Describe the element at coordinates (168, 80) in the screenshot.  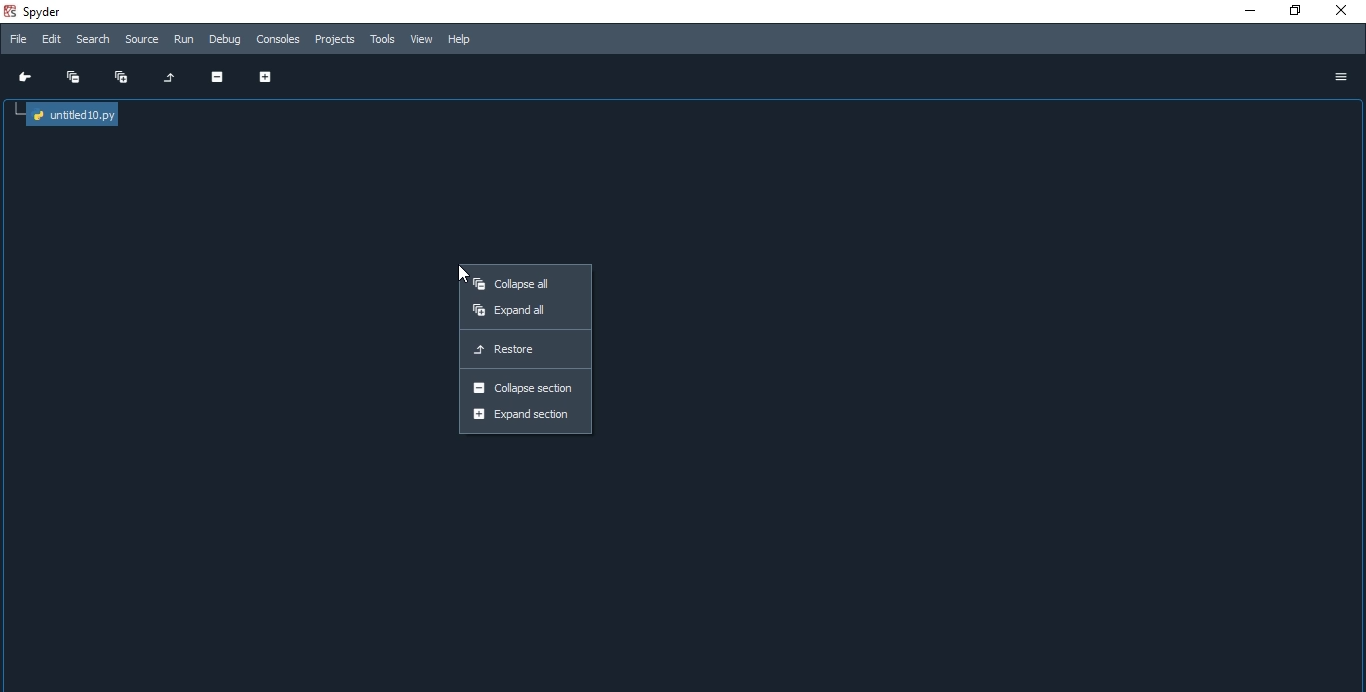
I see `Restore original tree layout` at that location.